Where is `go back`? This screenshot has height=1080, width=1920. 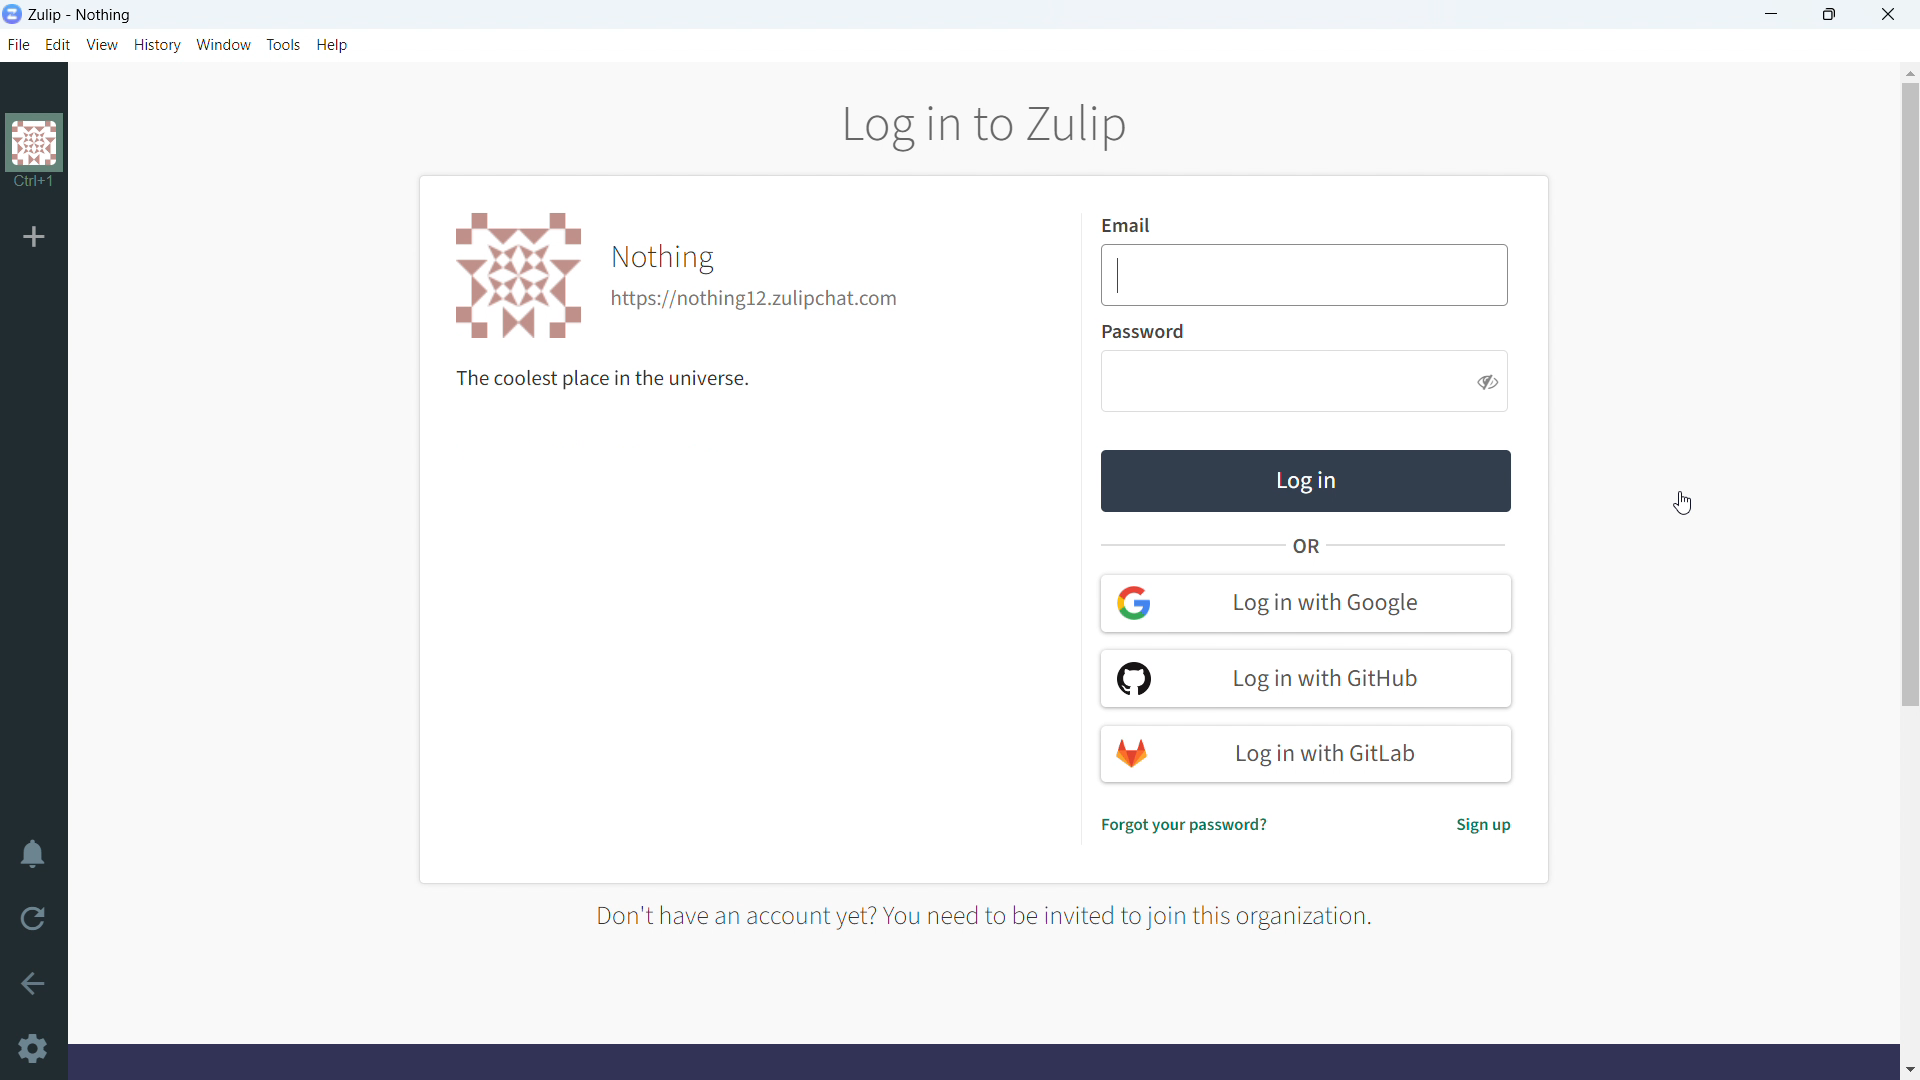
go back is located at coordinates (33, 984).